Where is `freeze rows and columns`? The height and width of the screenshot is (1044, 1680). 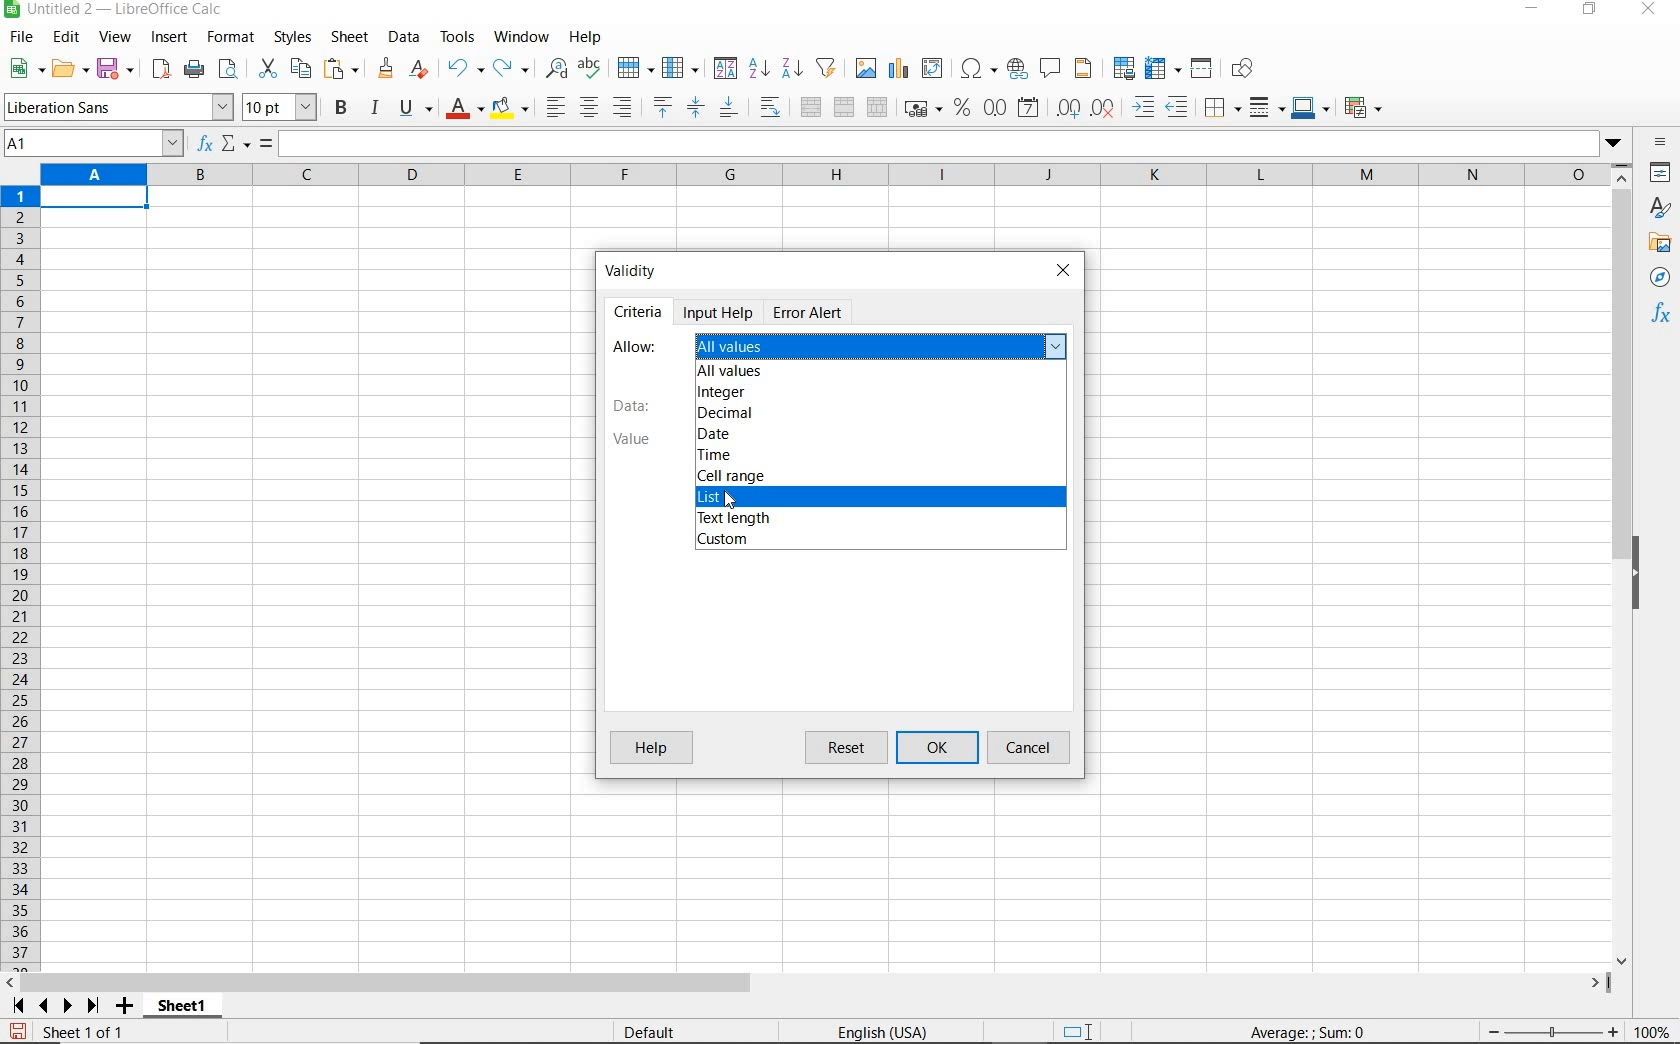 freeze rows and columns is located at coordinates (1164, 69).